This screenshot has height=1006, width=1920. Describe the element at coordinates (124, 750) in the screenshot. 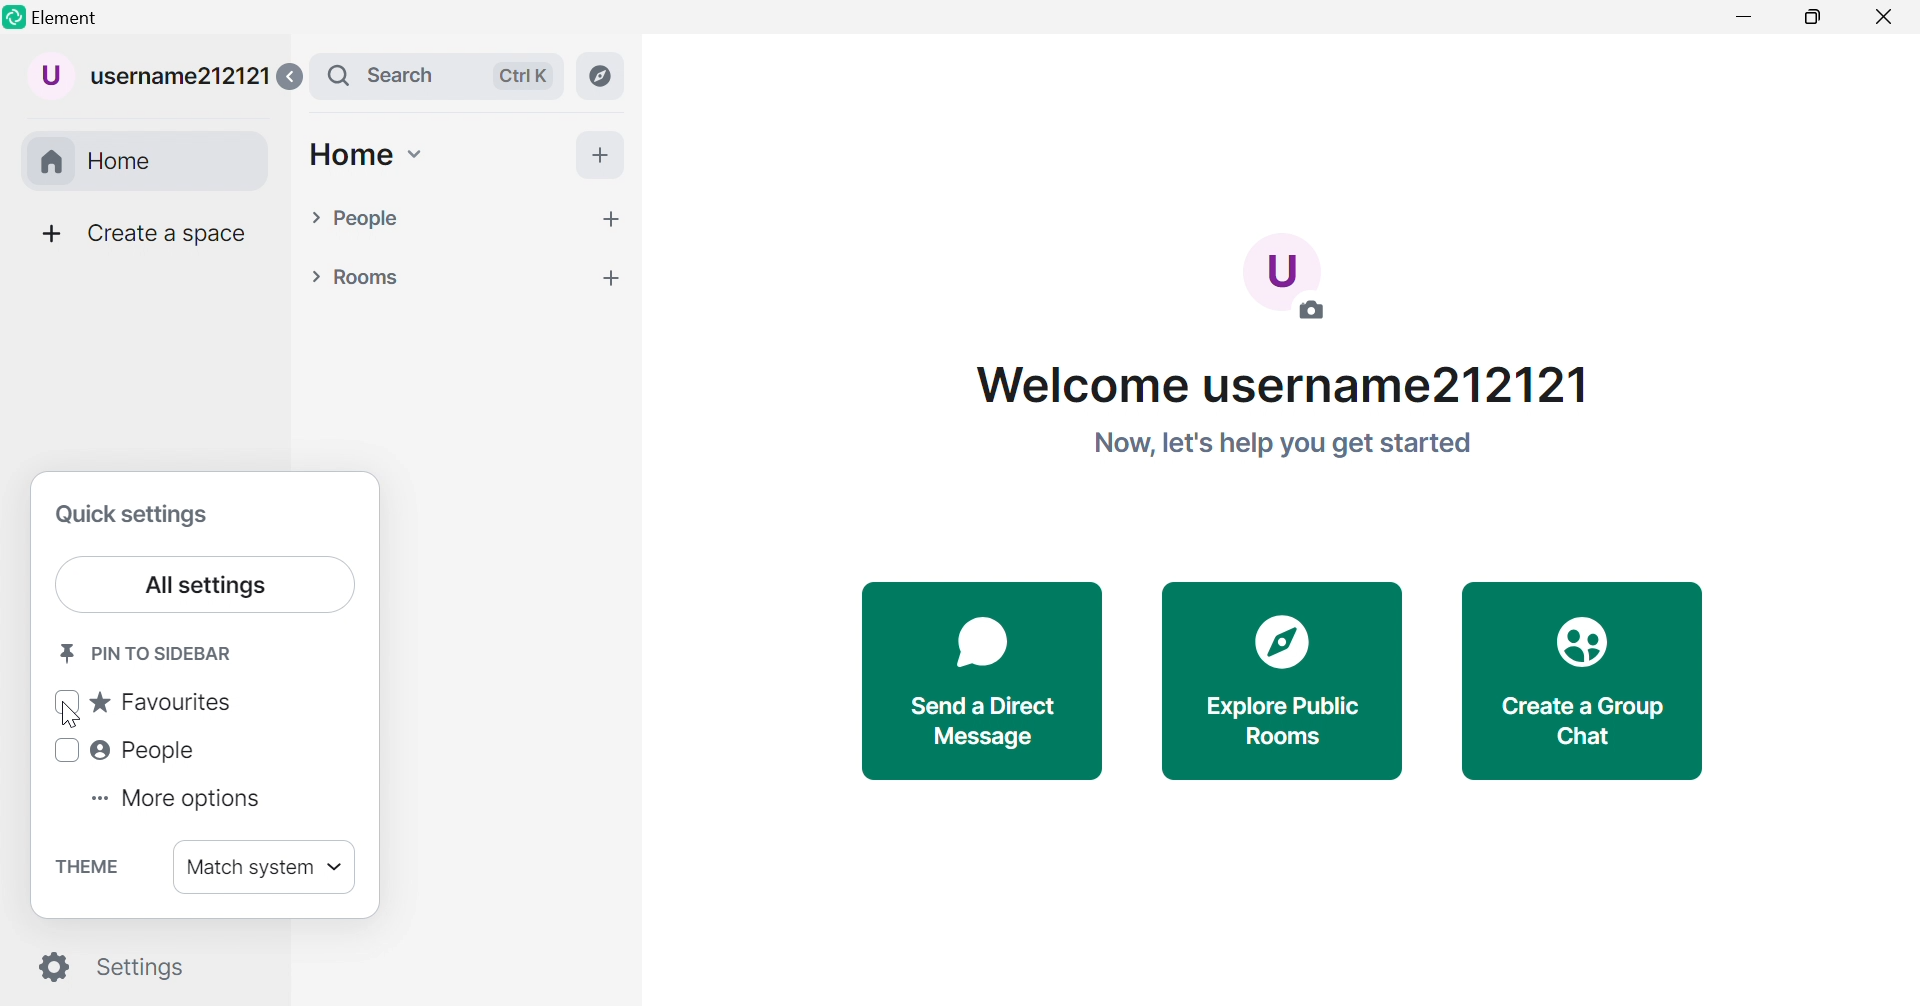

I see `People` at that location.